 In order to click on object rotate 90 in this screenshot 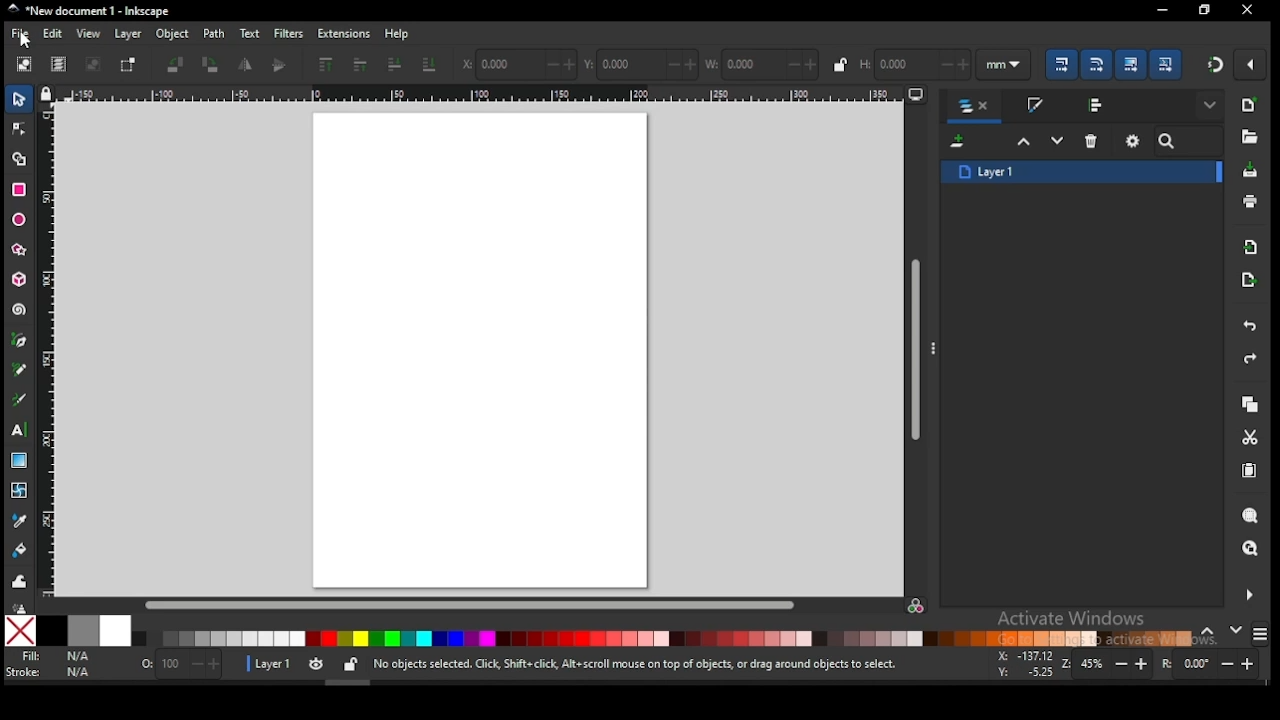, I will do `click(212, 65)`.